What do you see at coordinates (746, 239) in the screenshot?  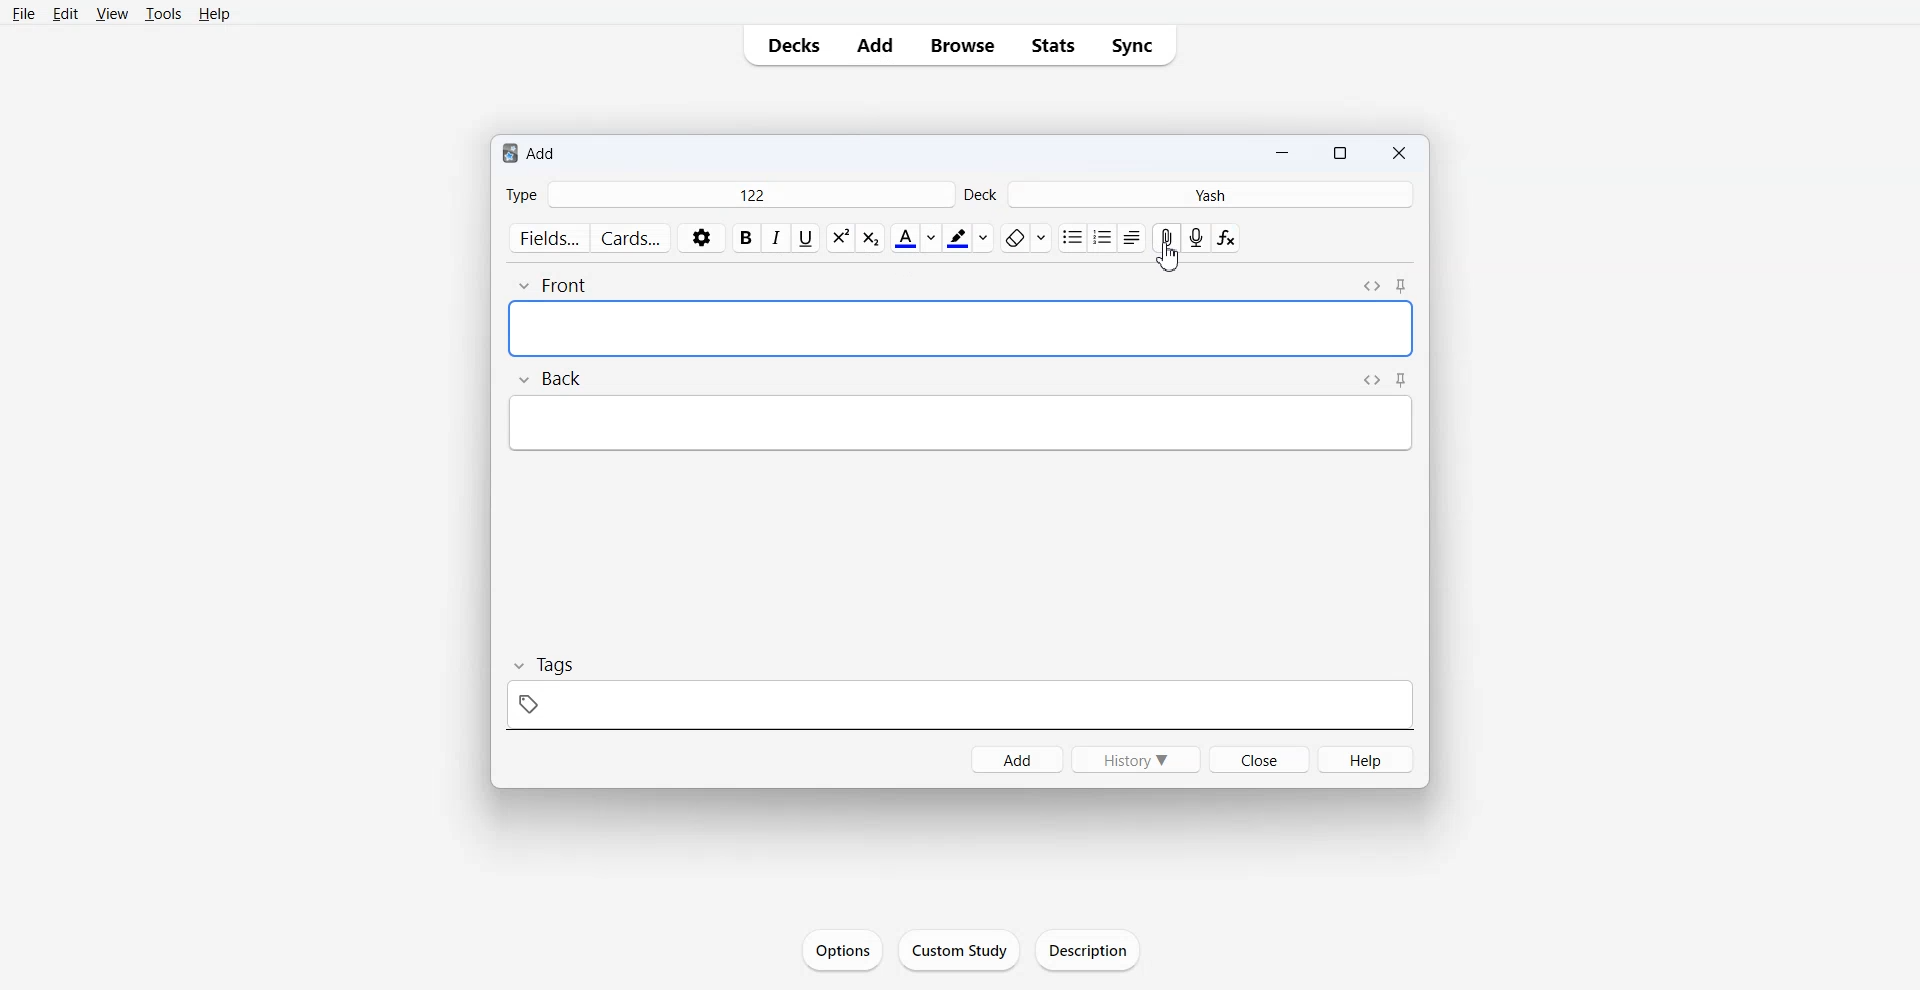 I see `bold` at bounding box center [746, 239].